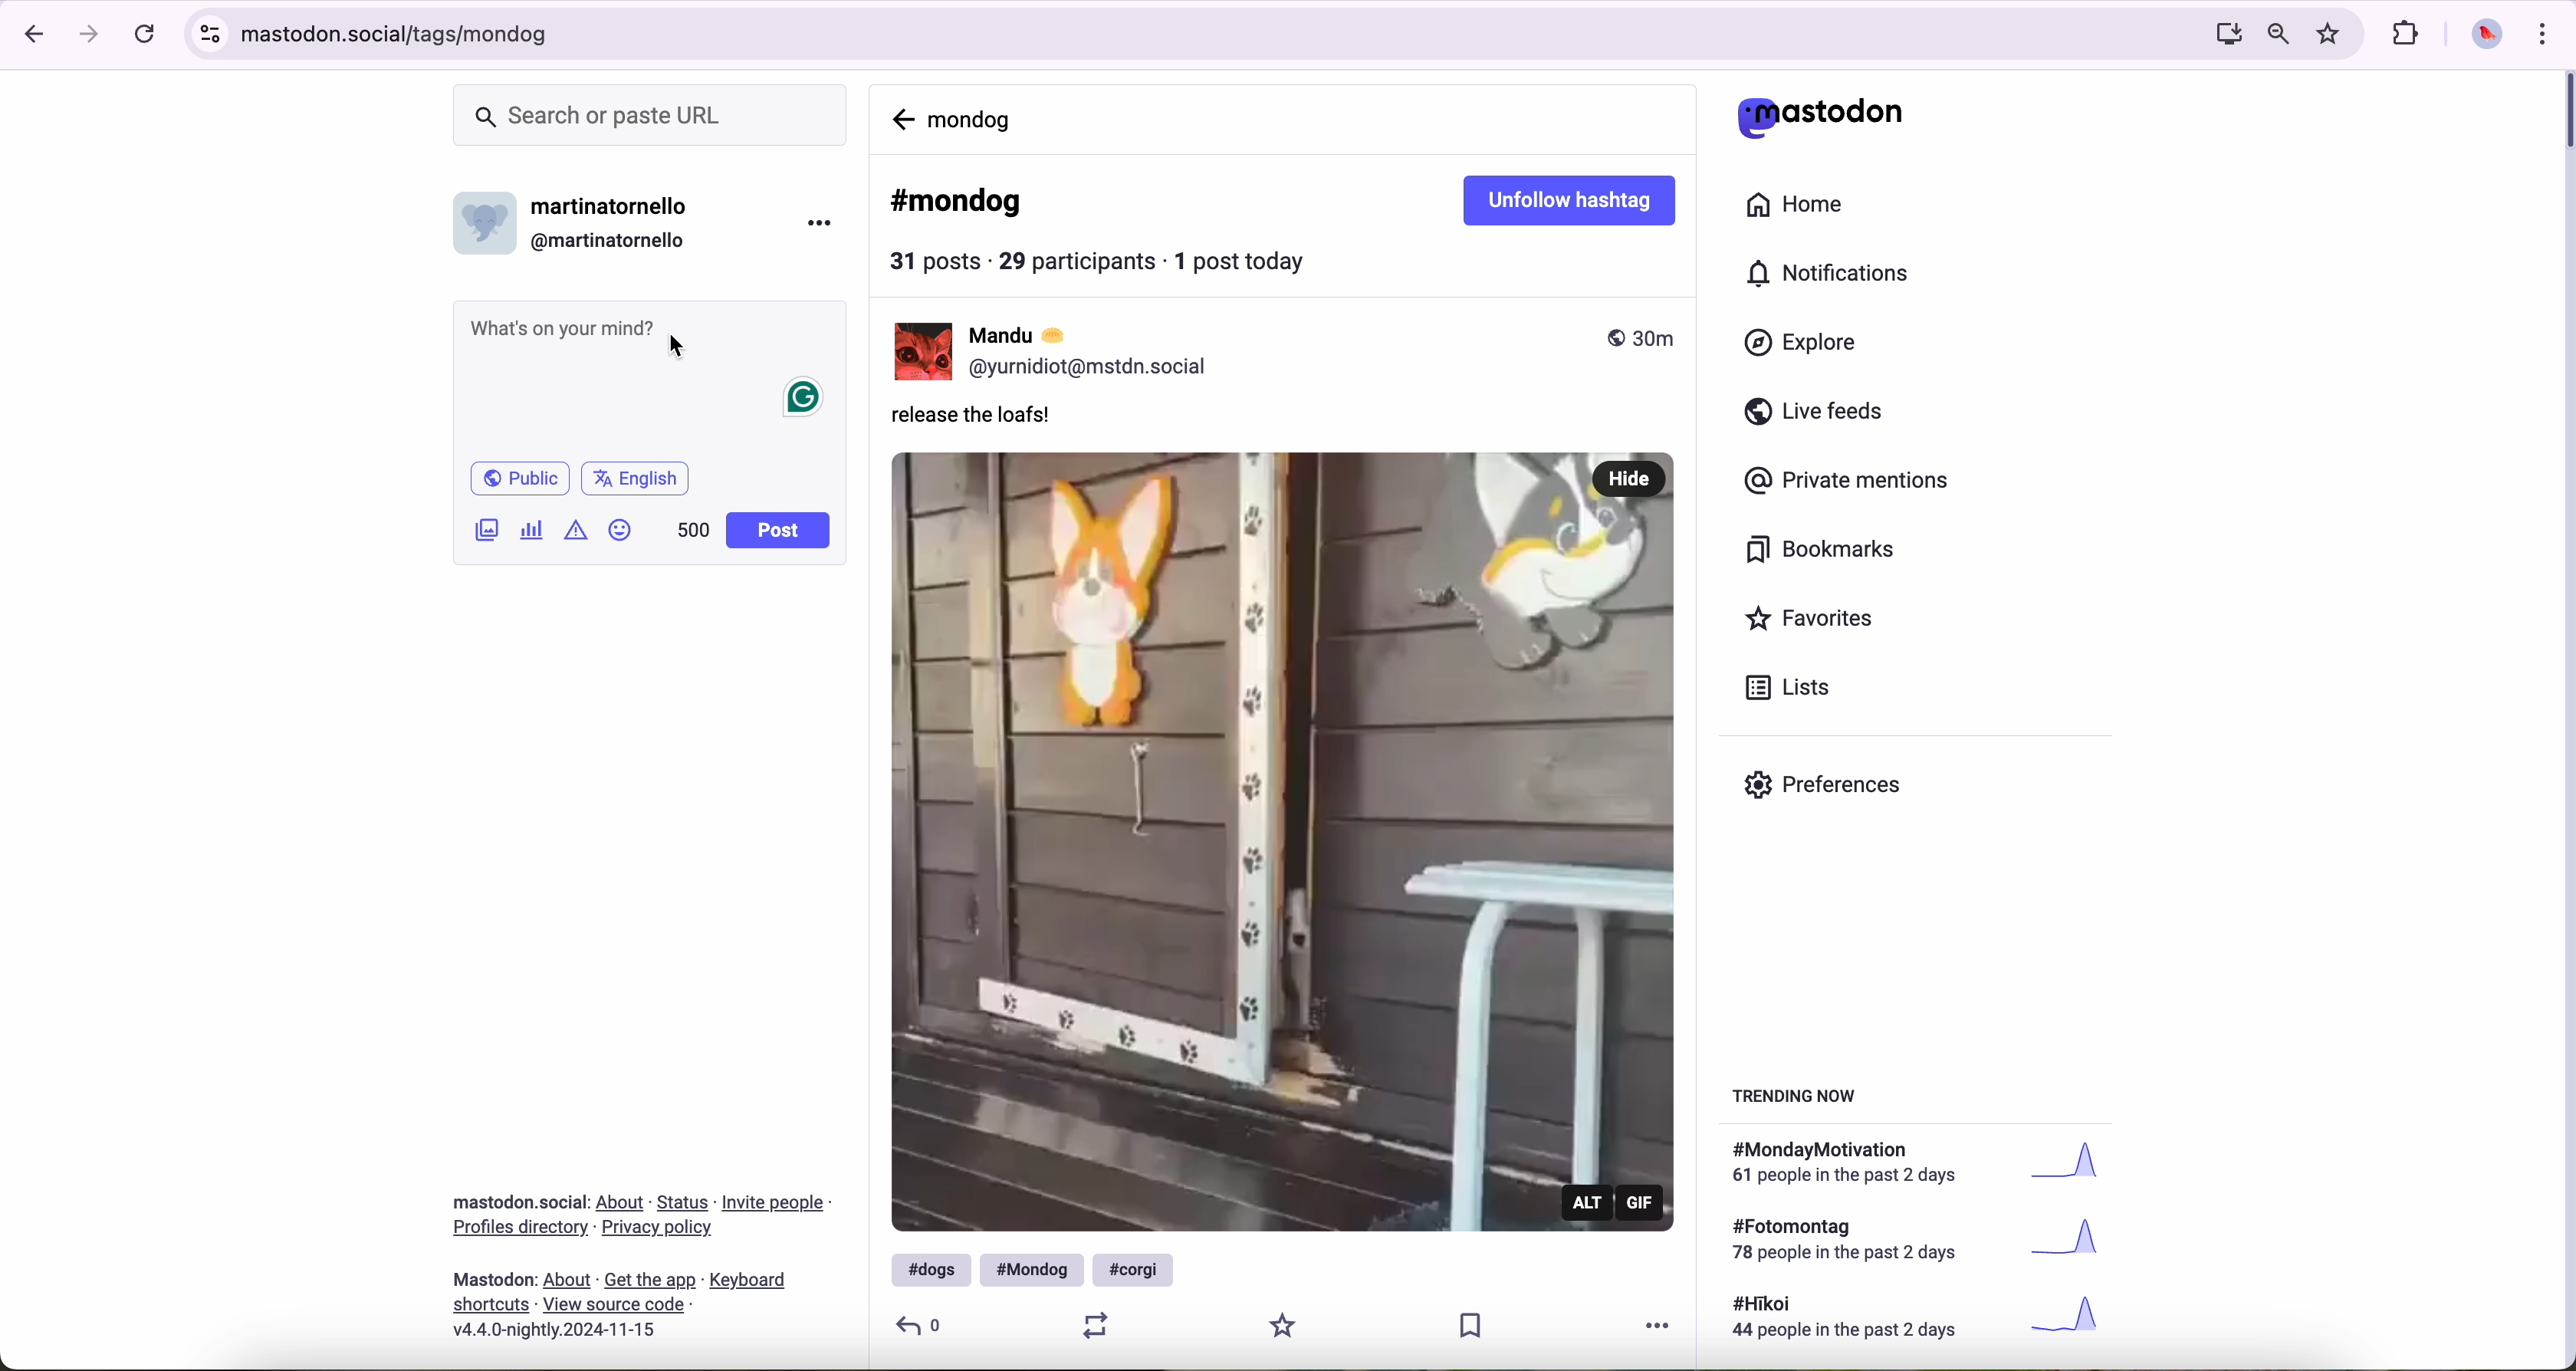 This screenshot has height=1371, width=2576. I want to click on published 30m ago, so click(1640, 337).